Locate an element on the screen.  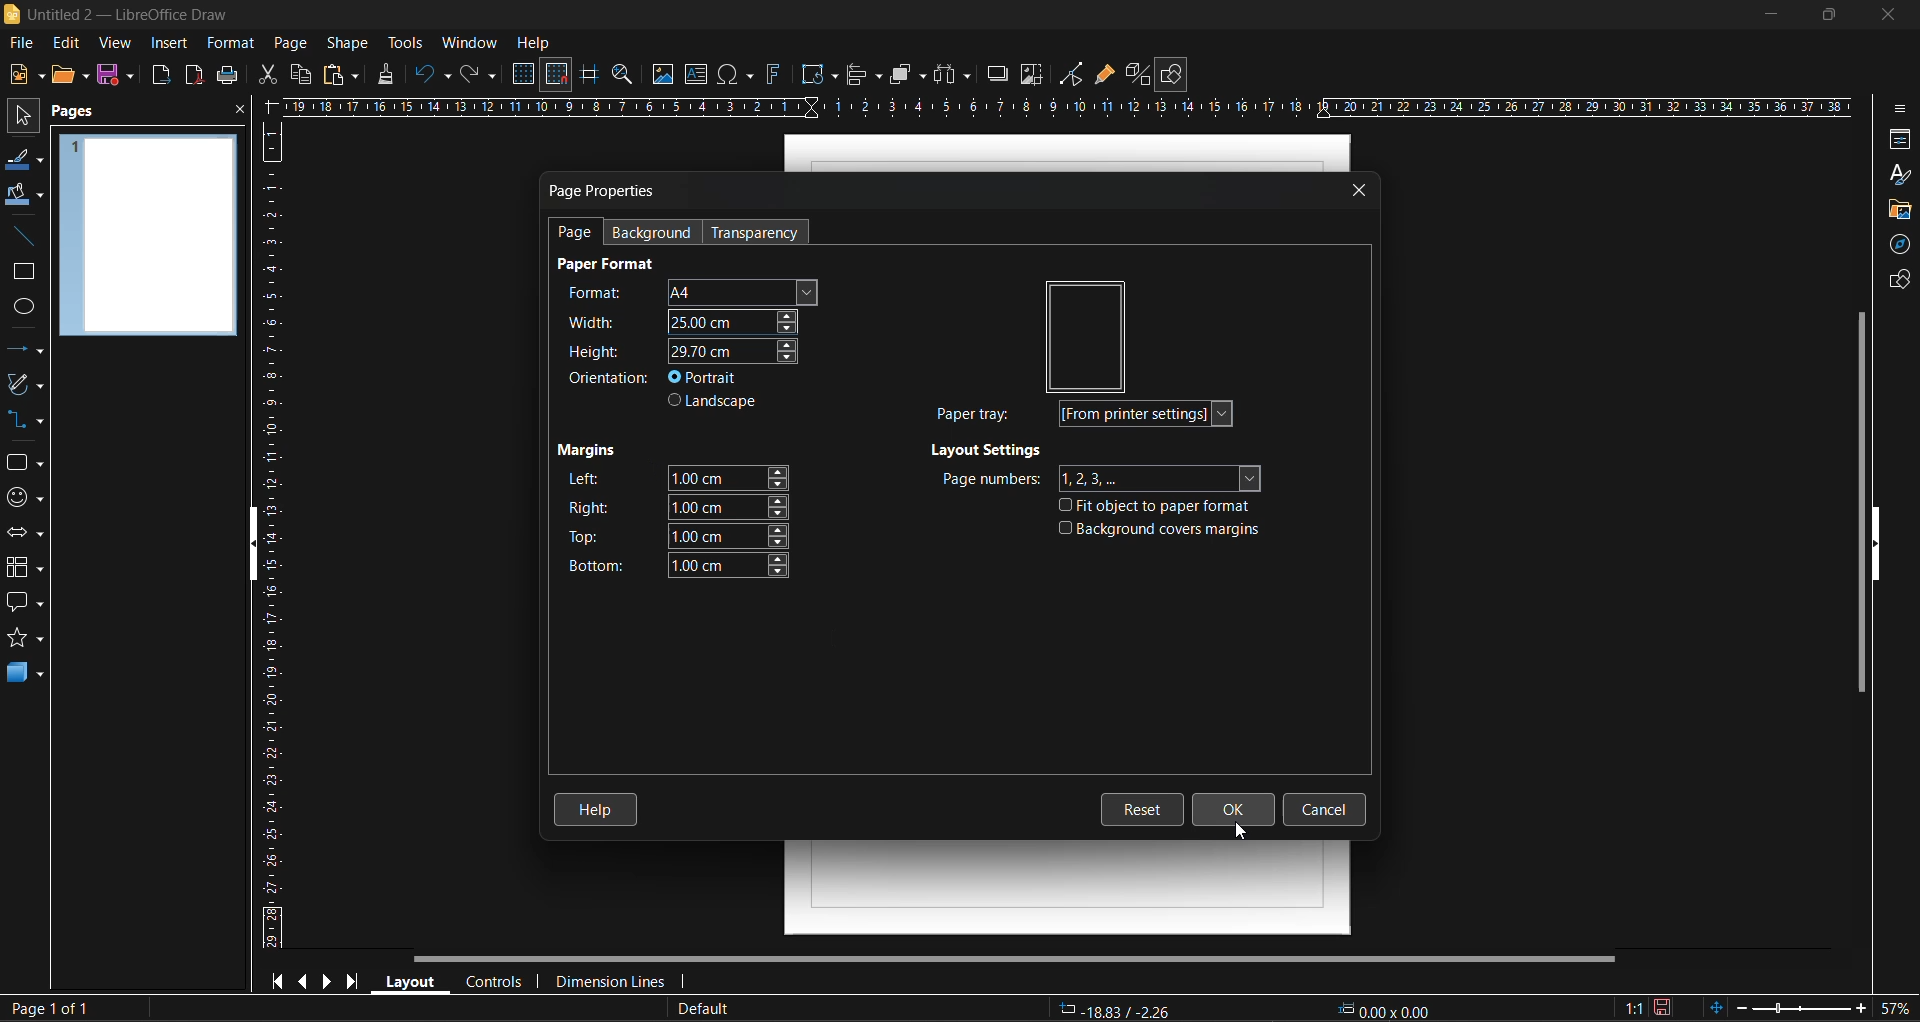
export directly as pdf is located at coordinates (193, 75).